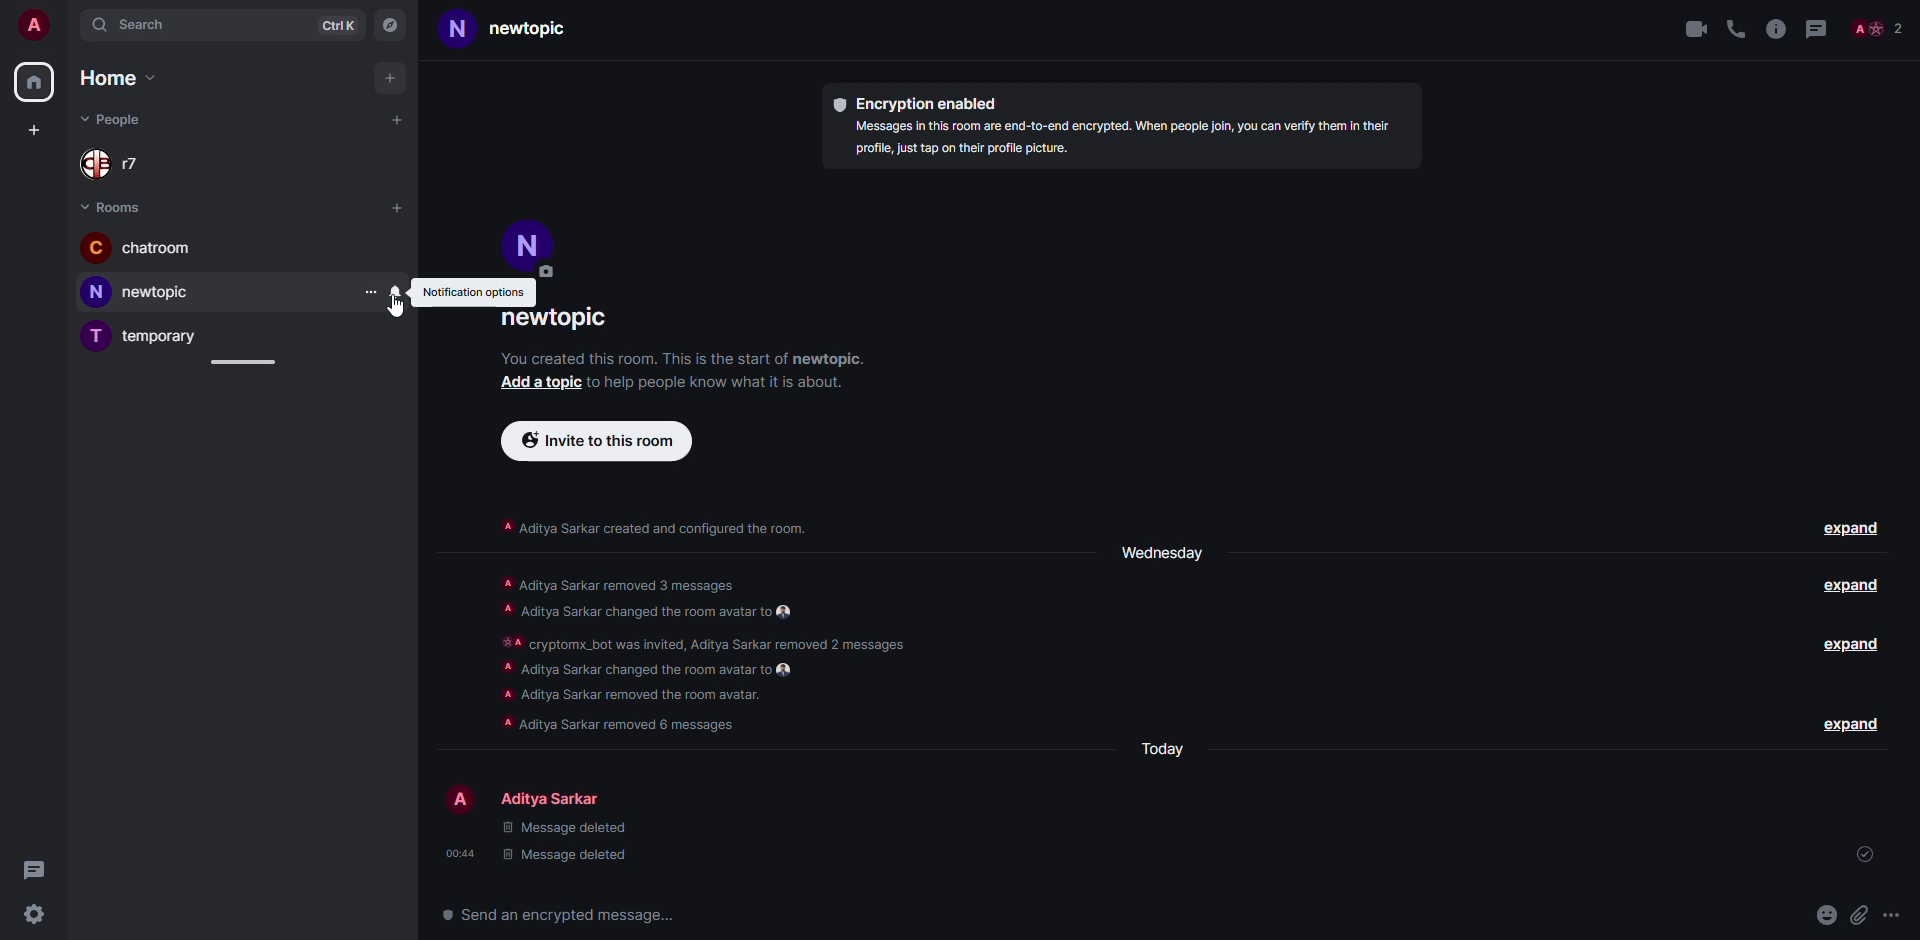 This screenshot has width=1920, height=940. I want to click on adjust, so click(243, 363).